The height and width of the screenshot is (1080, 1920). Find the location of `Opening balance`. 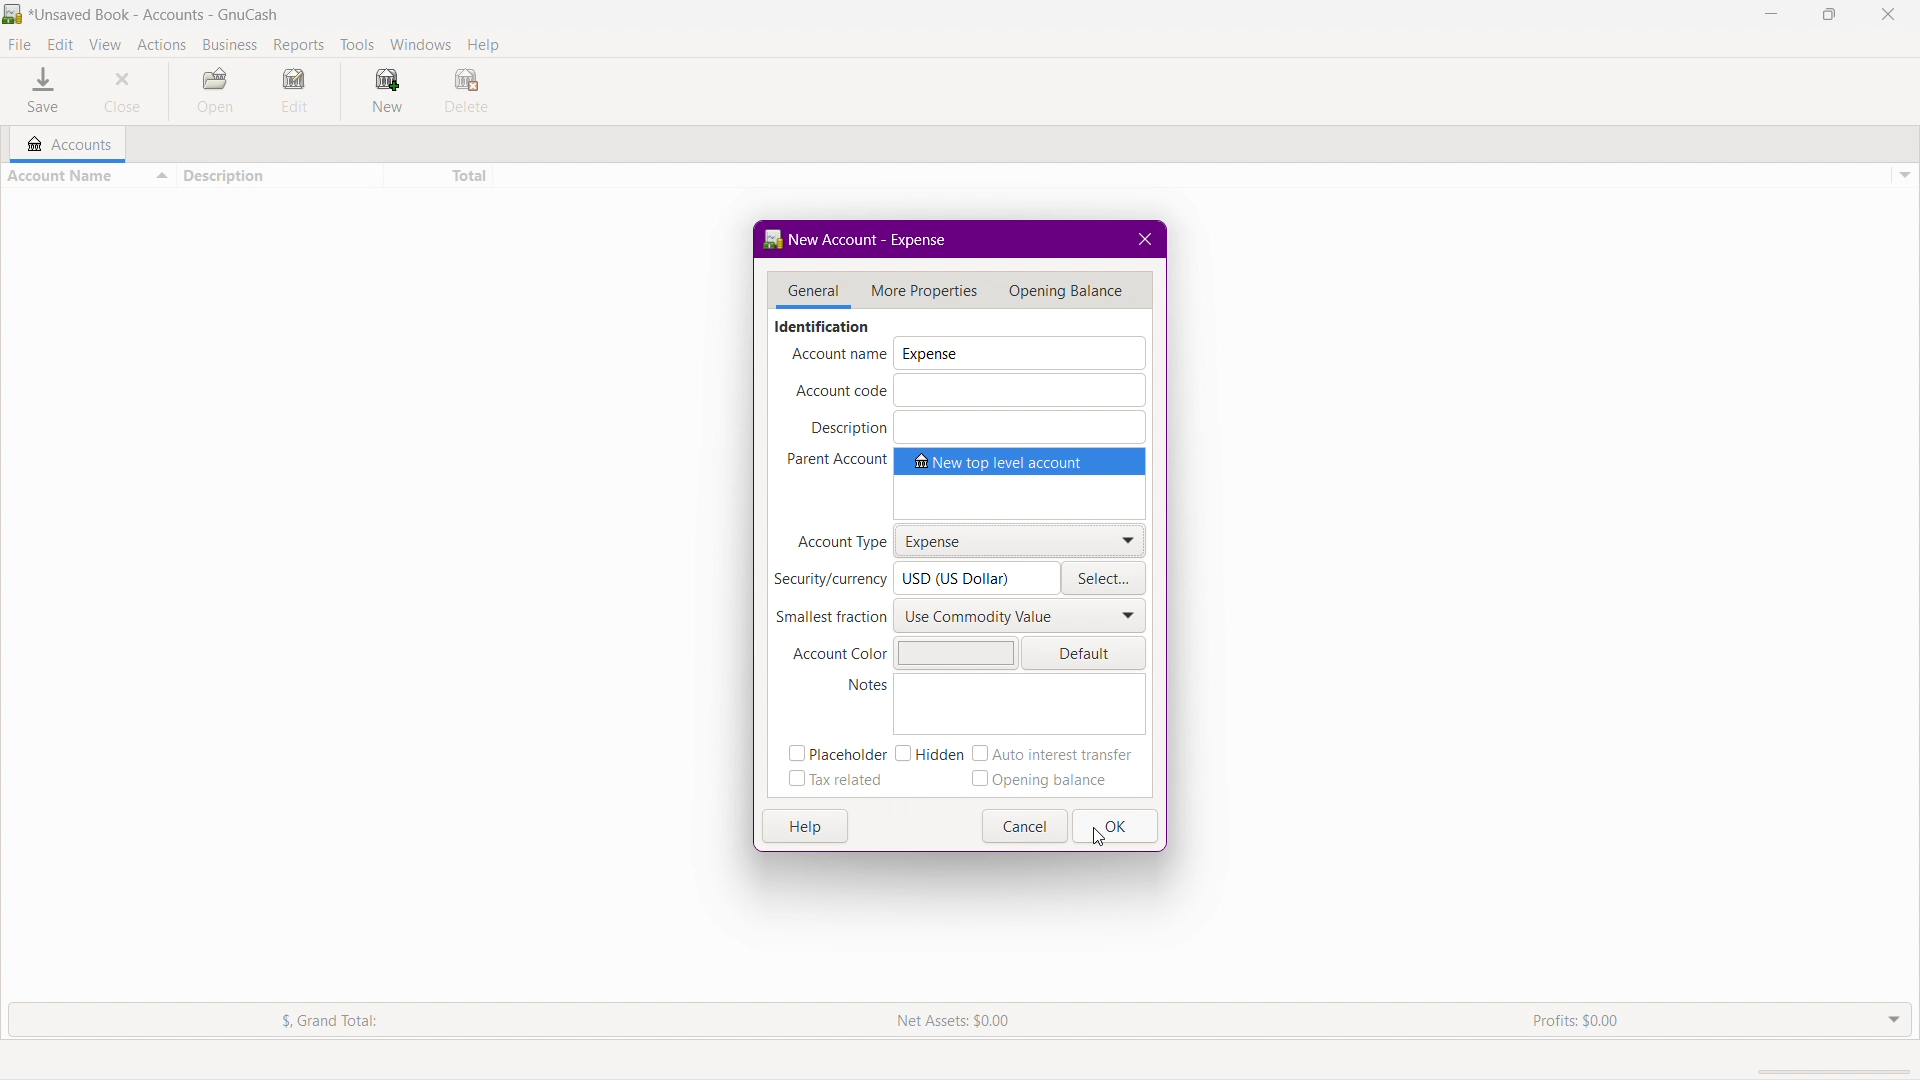

Opening balance is located at coordinates (1047, 781).